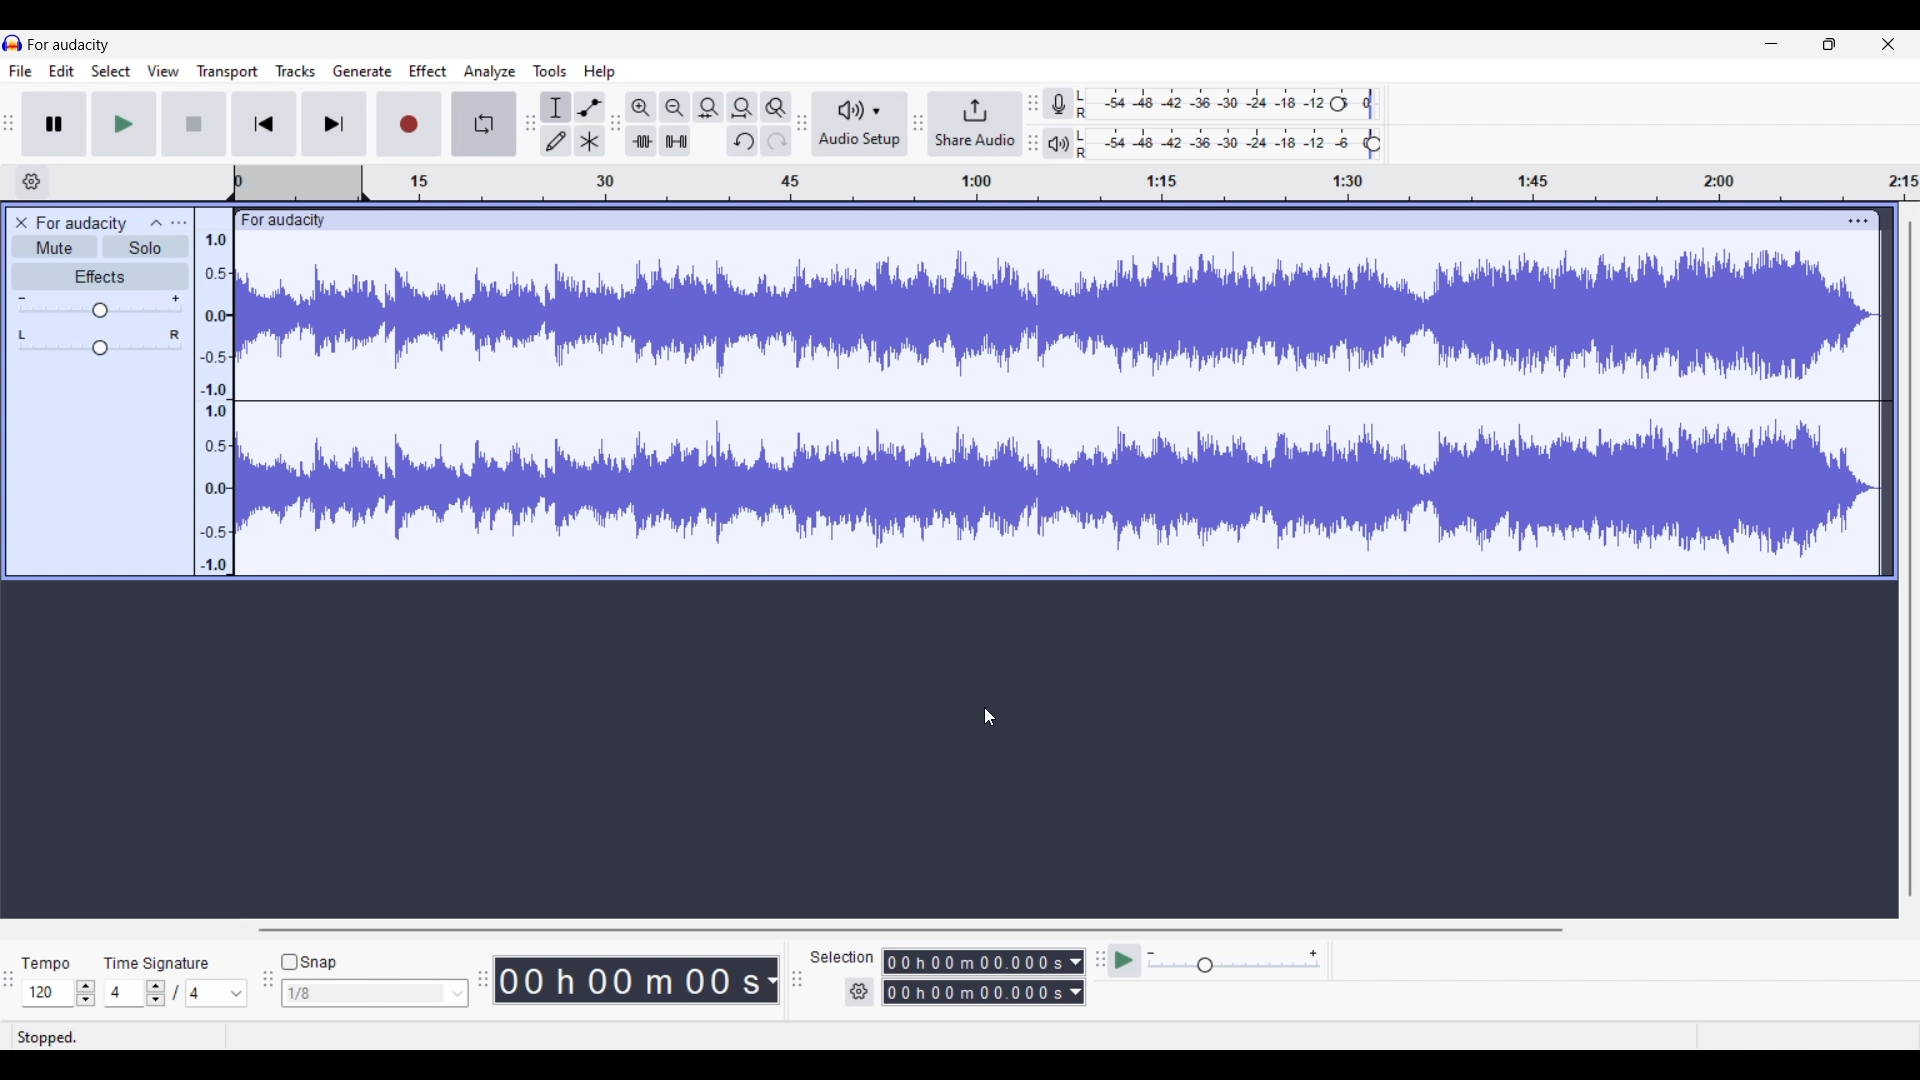 The width and height of the screenshot is (1920, 1080). I want to click on Increase/Decrease tempo, so click(86, 993).